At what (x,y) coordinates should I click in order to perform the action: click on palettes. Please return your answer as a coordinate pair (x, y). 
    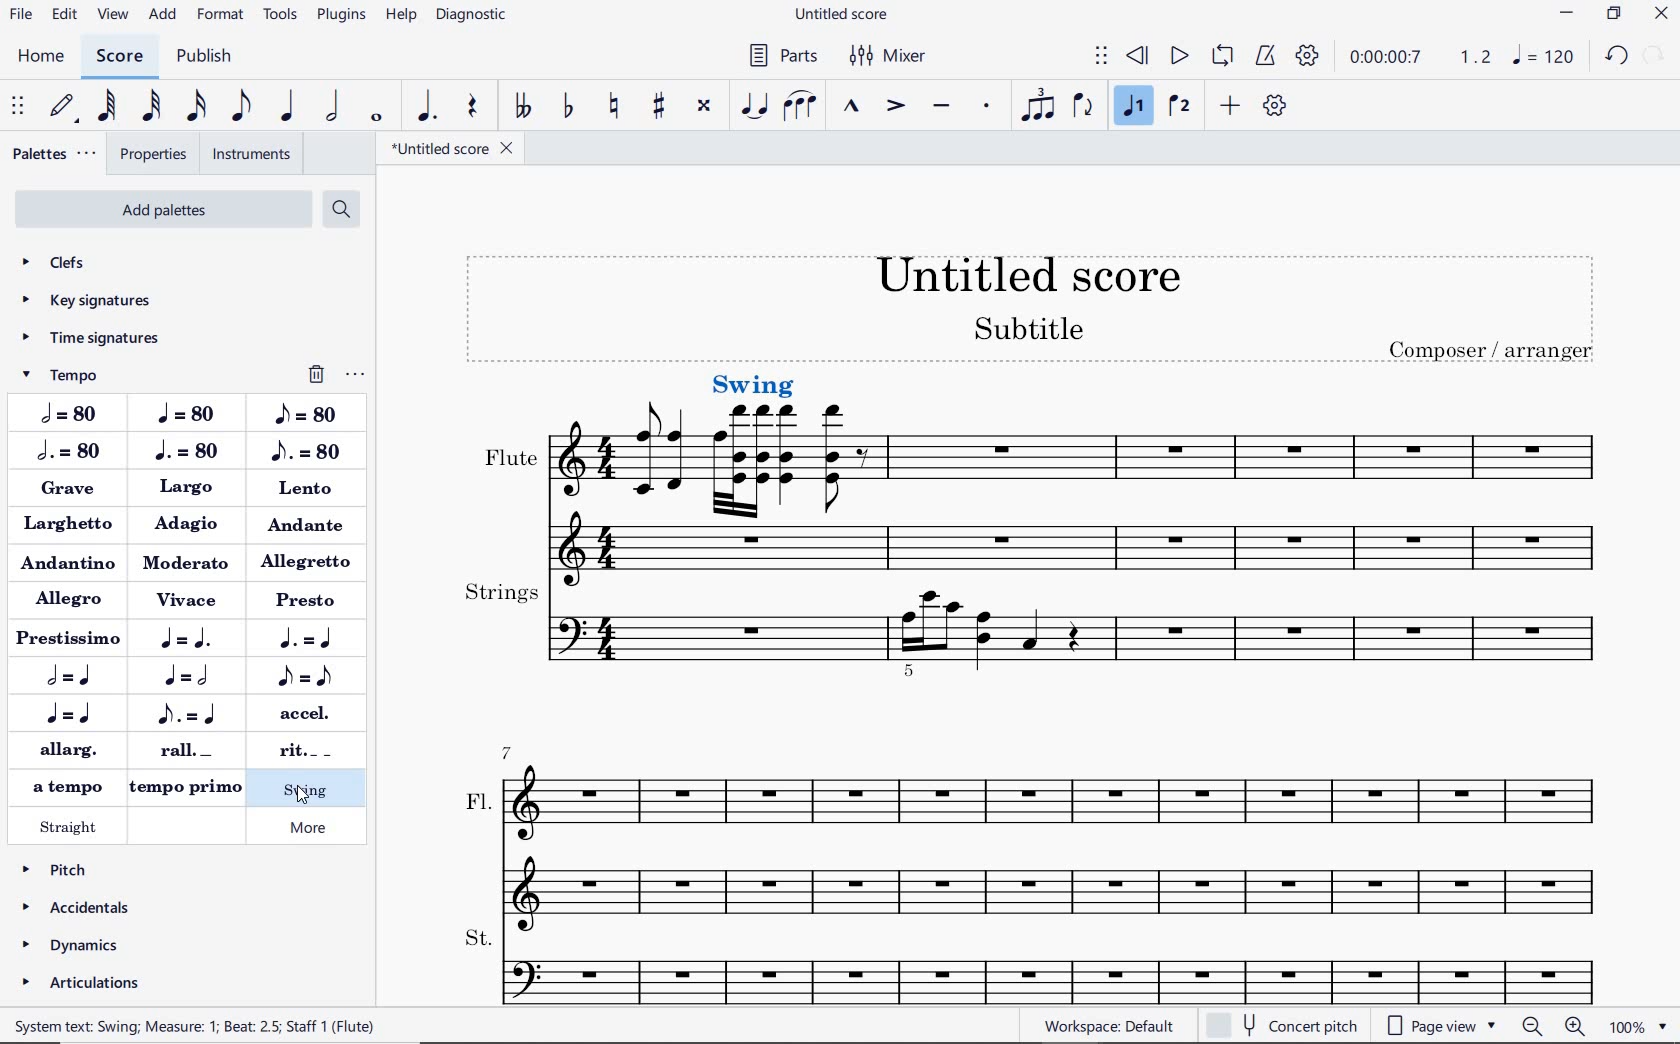
    Looking at the image, I should click on (53, 154).